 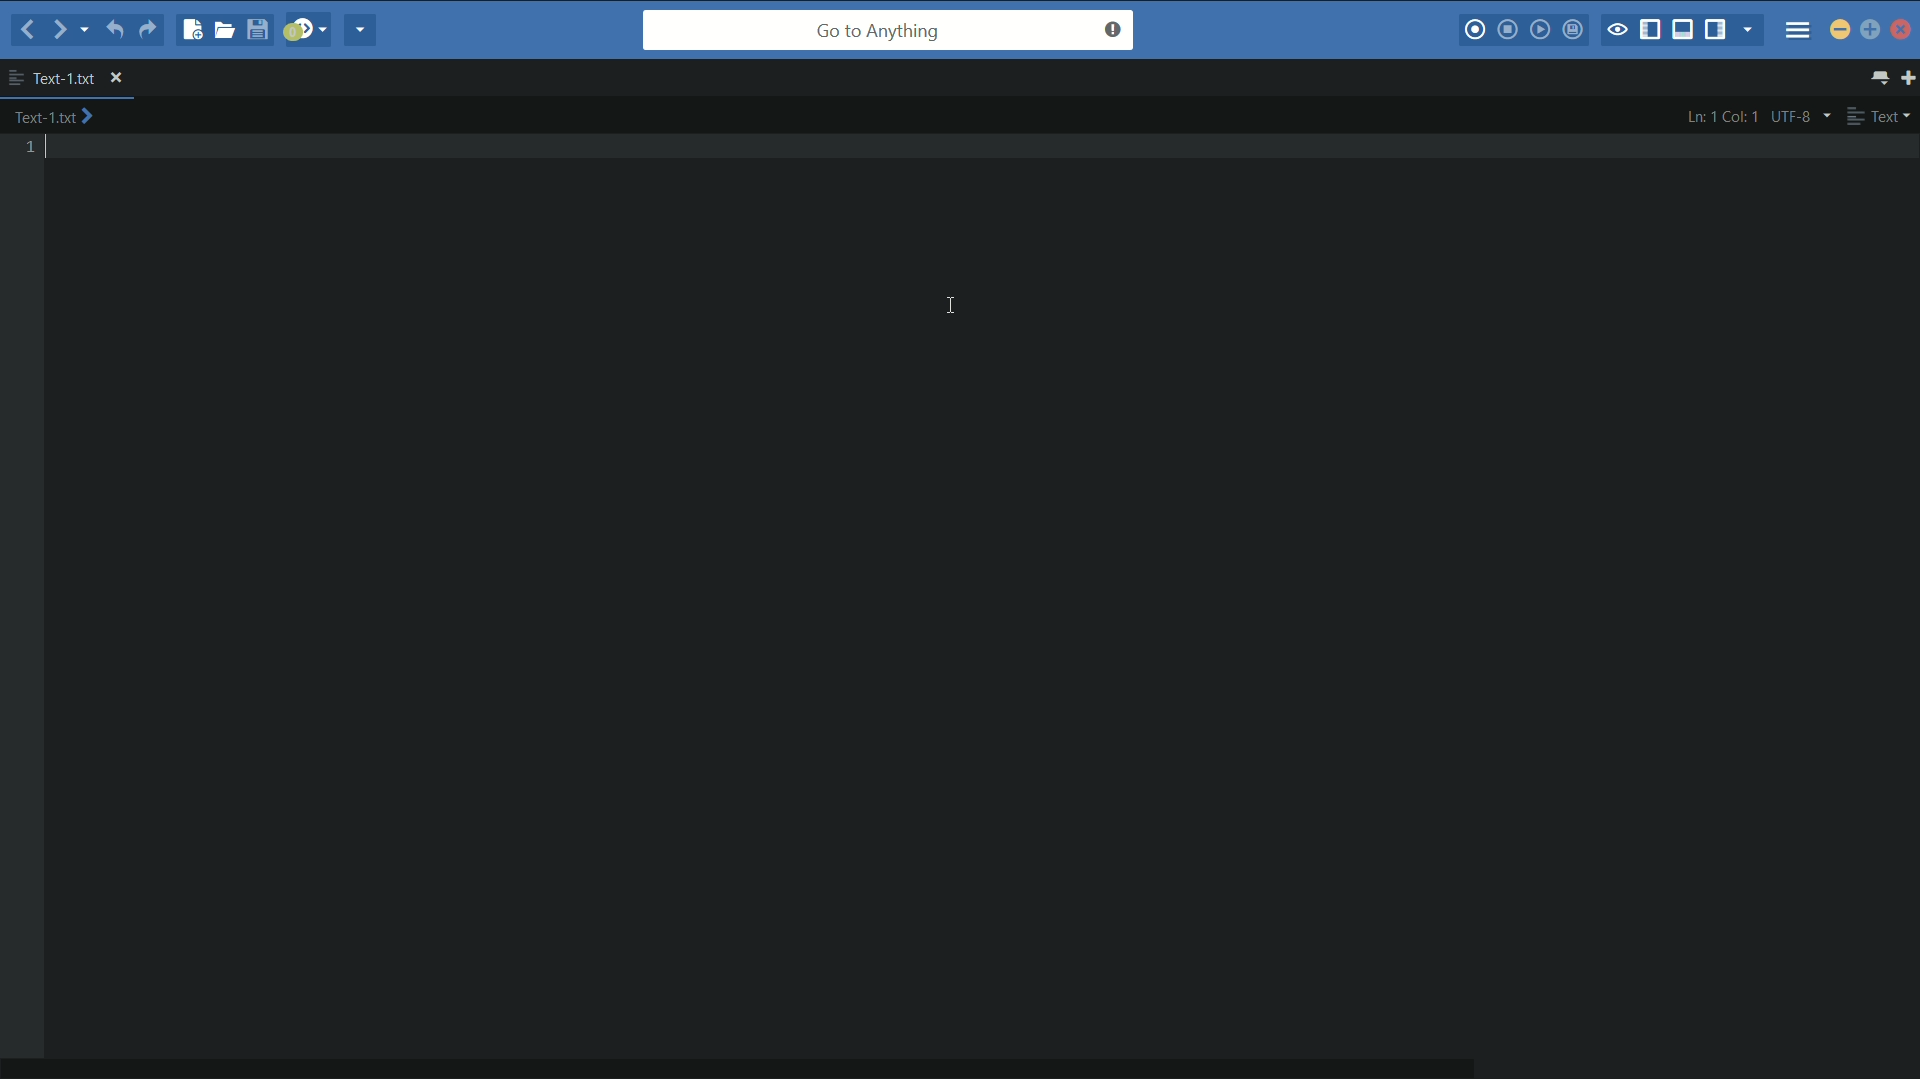 What do you see at coordinates (307, 30) in the screenshot?
I see `jump to next syntax correcting result` at bounding box center [307, 30].